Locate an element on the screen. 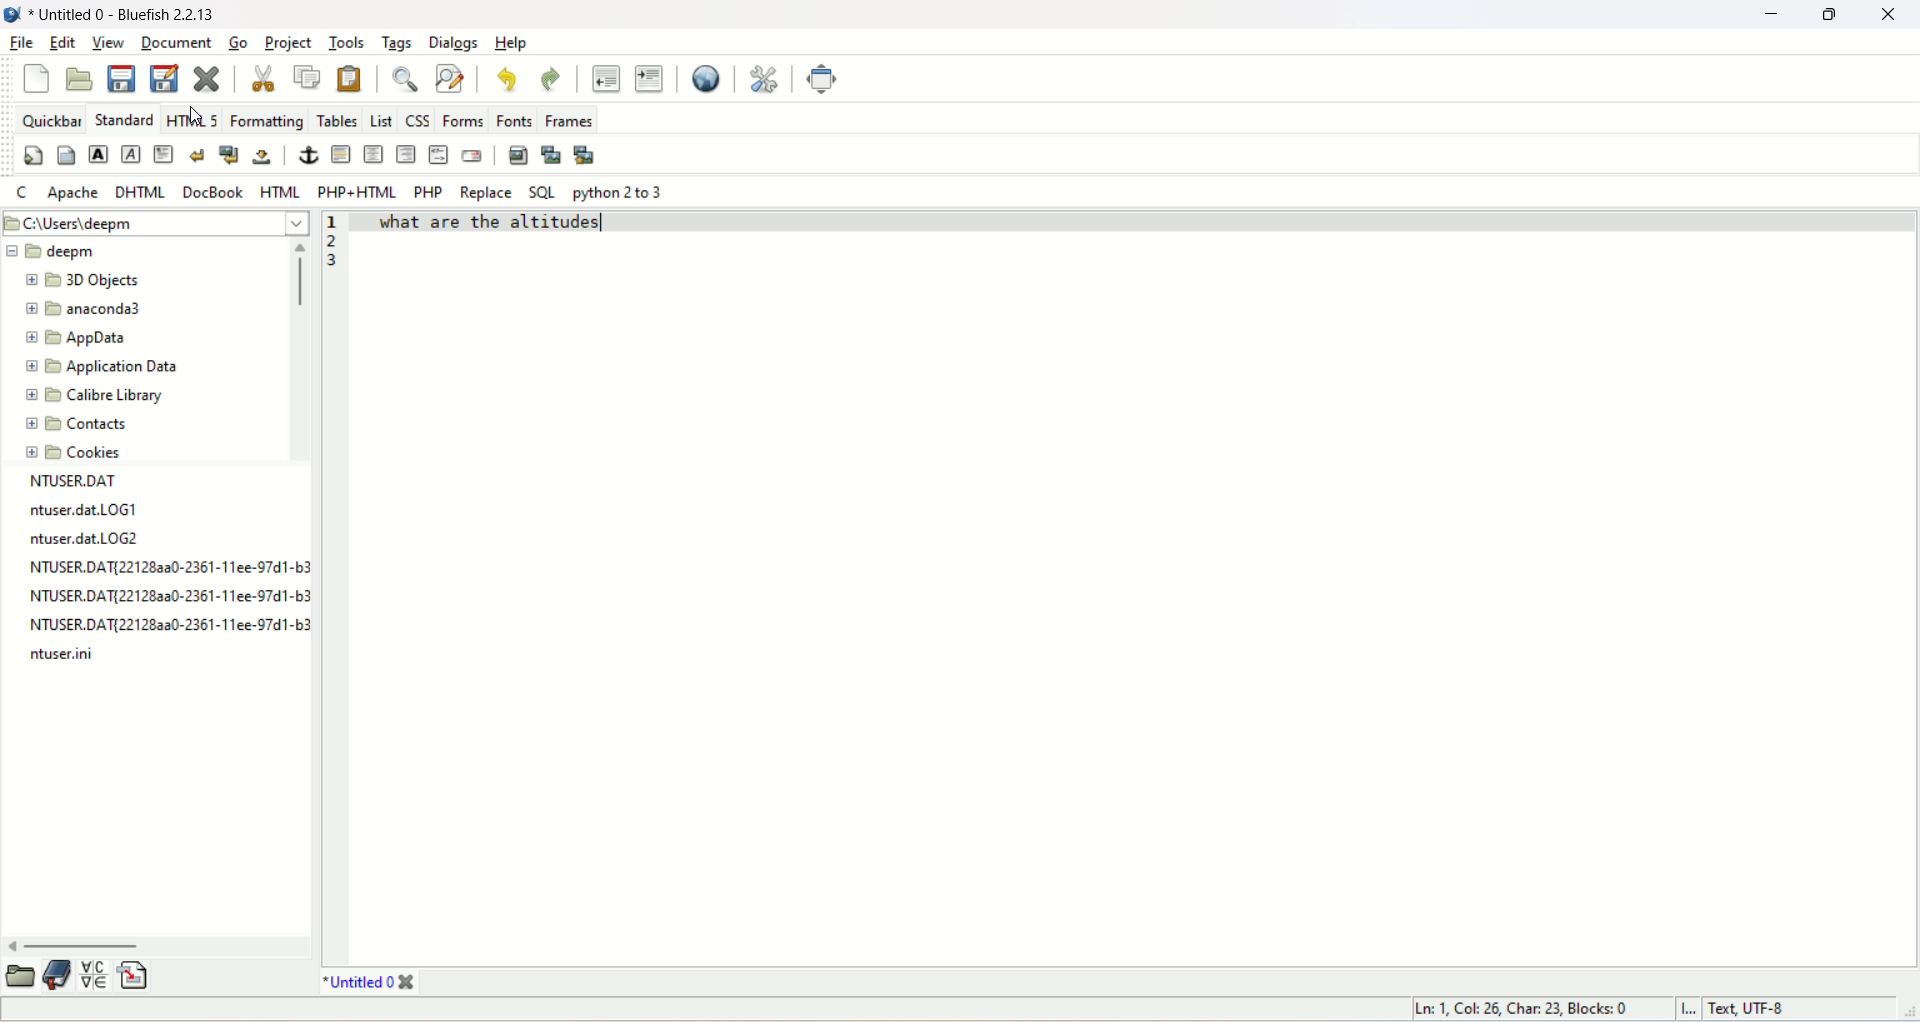 This screenshot has height=1022, width=1920. title is located at coordinates (123, 13).